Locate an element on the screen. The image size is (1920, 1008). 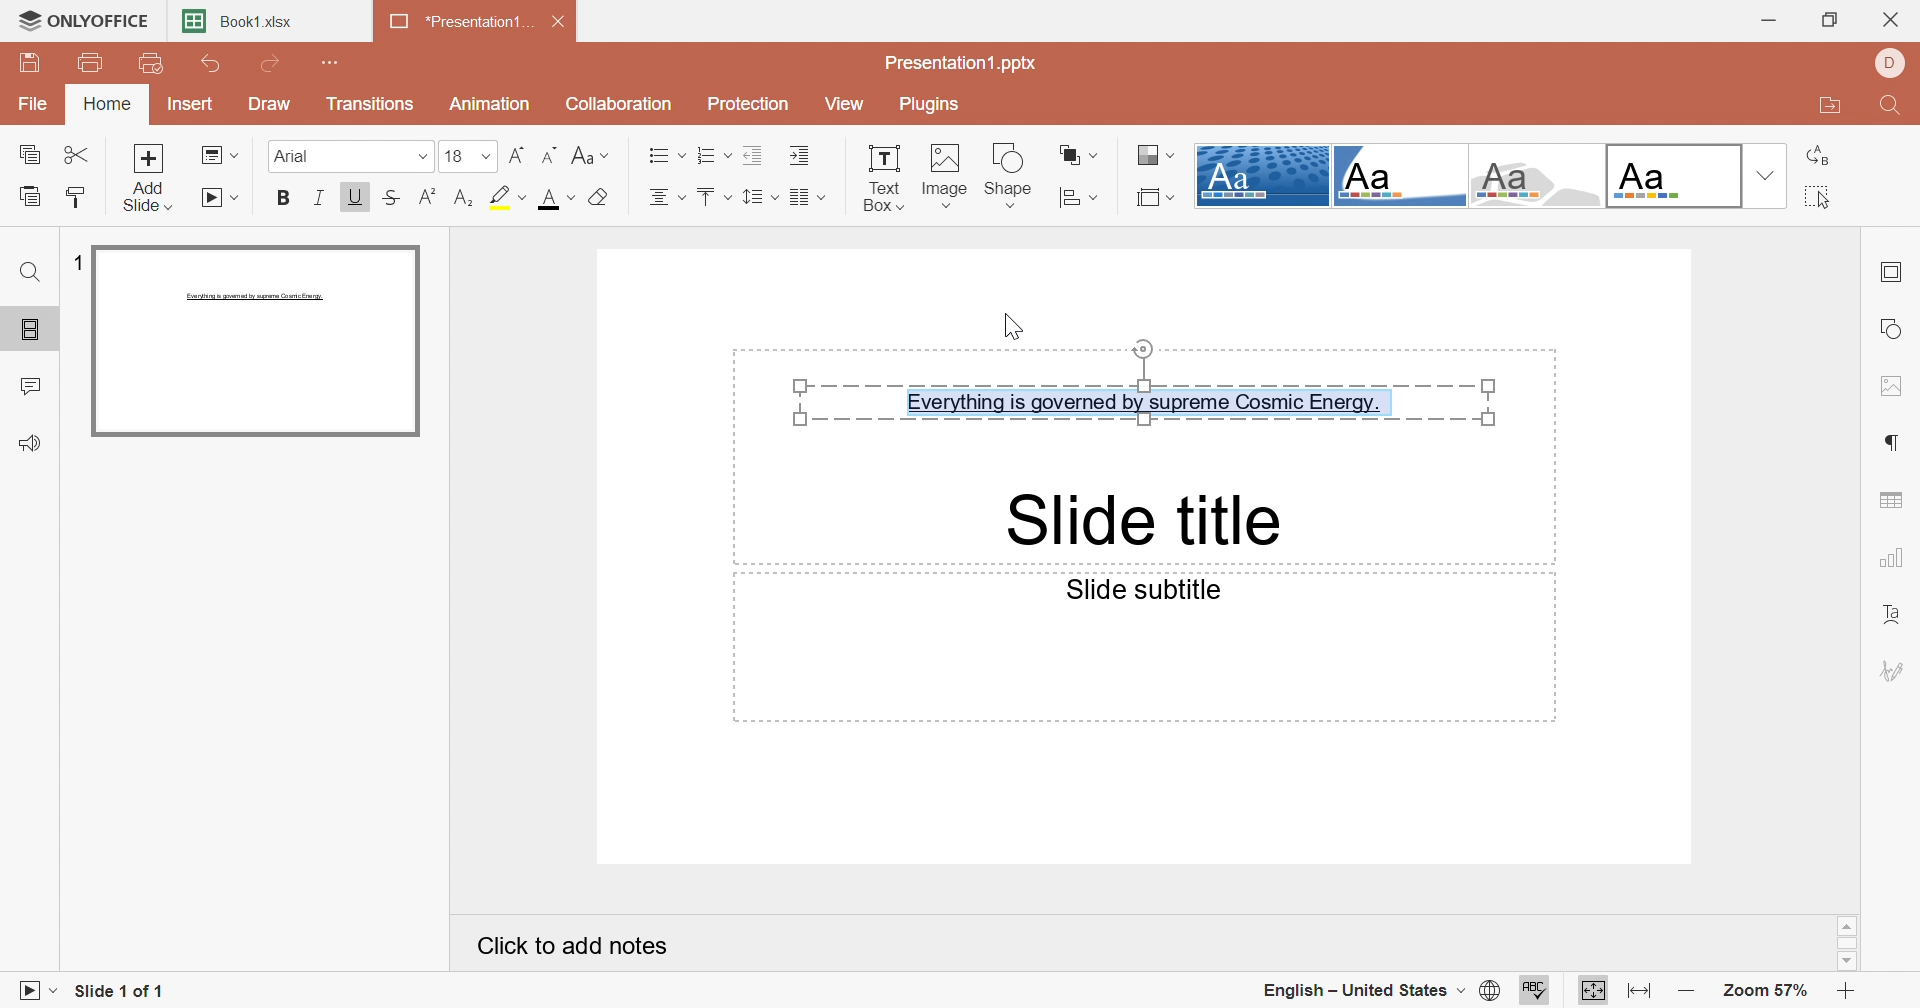
Align top is located at coordinates (715, 196).